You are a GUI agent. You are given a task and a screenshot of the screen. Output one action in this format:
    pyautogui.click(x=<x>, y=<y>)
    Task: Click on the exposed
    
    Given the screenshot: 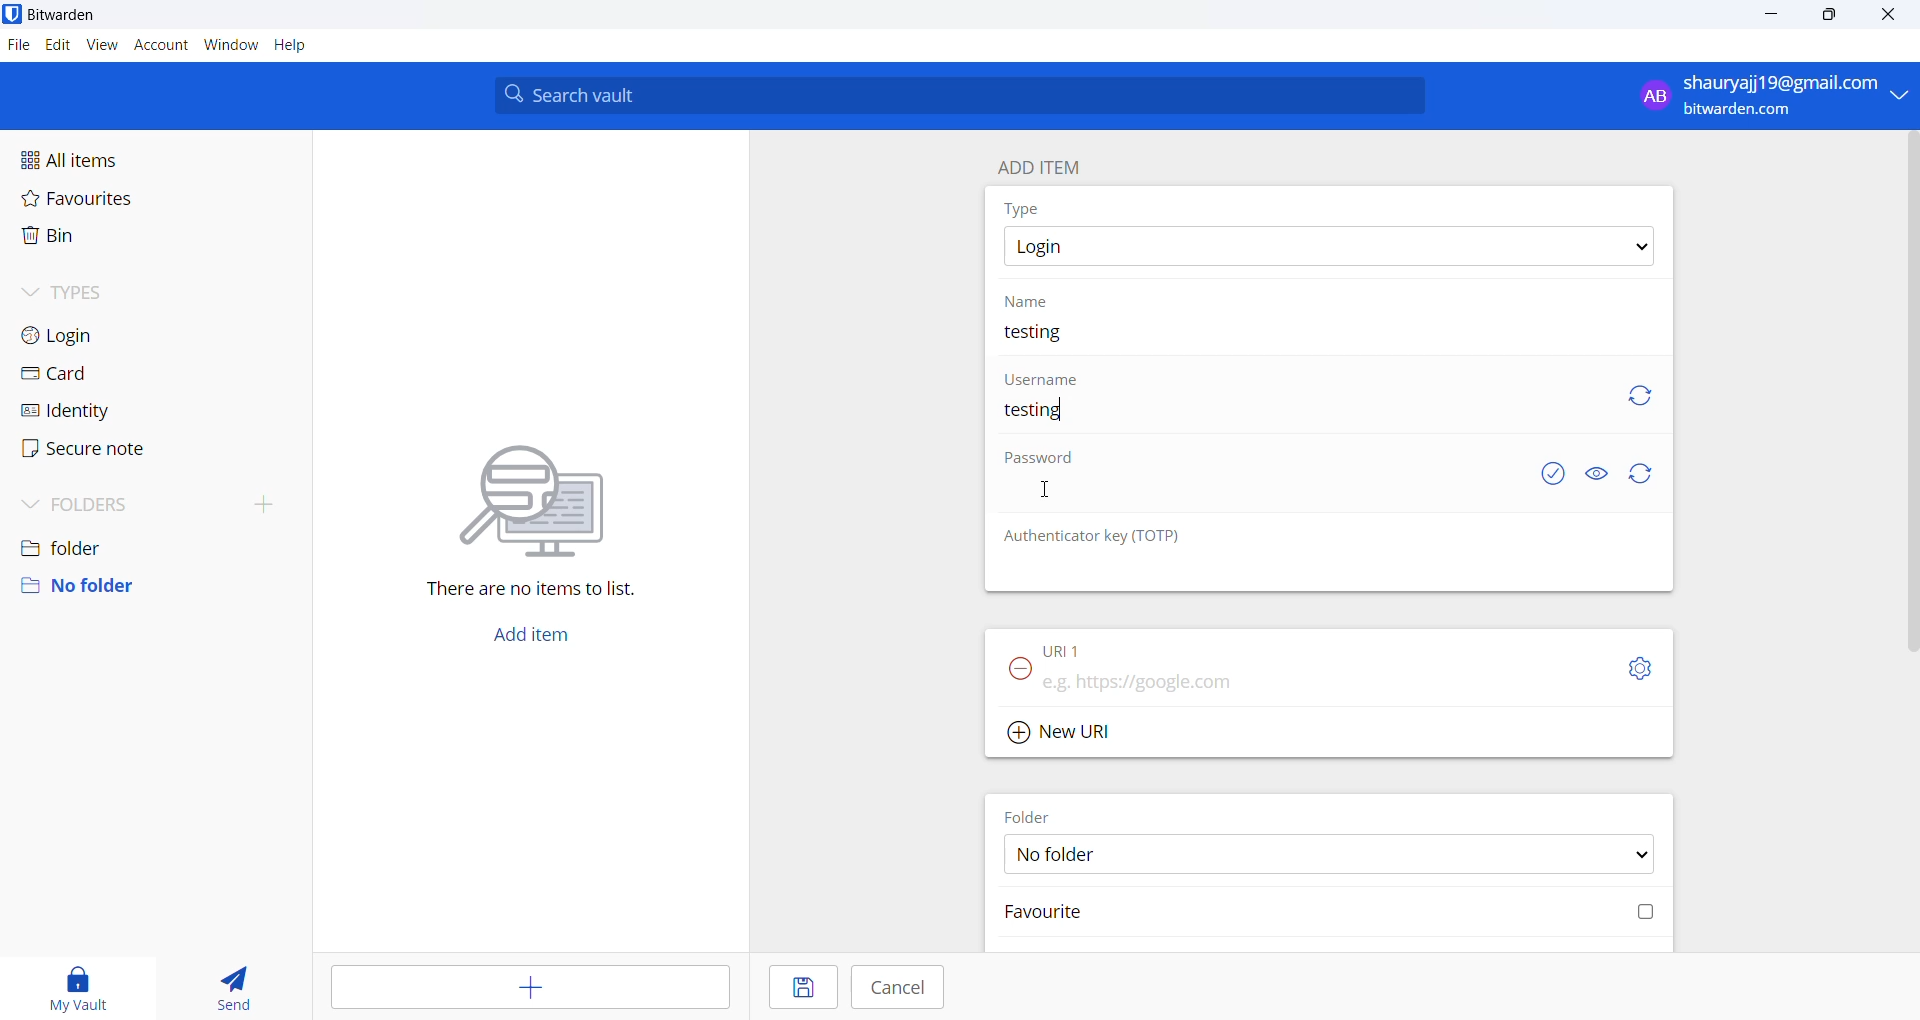 What is the action you would take?
    pyautogui.click(x=1553, y=471)
    